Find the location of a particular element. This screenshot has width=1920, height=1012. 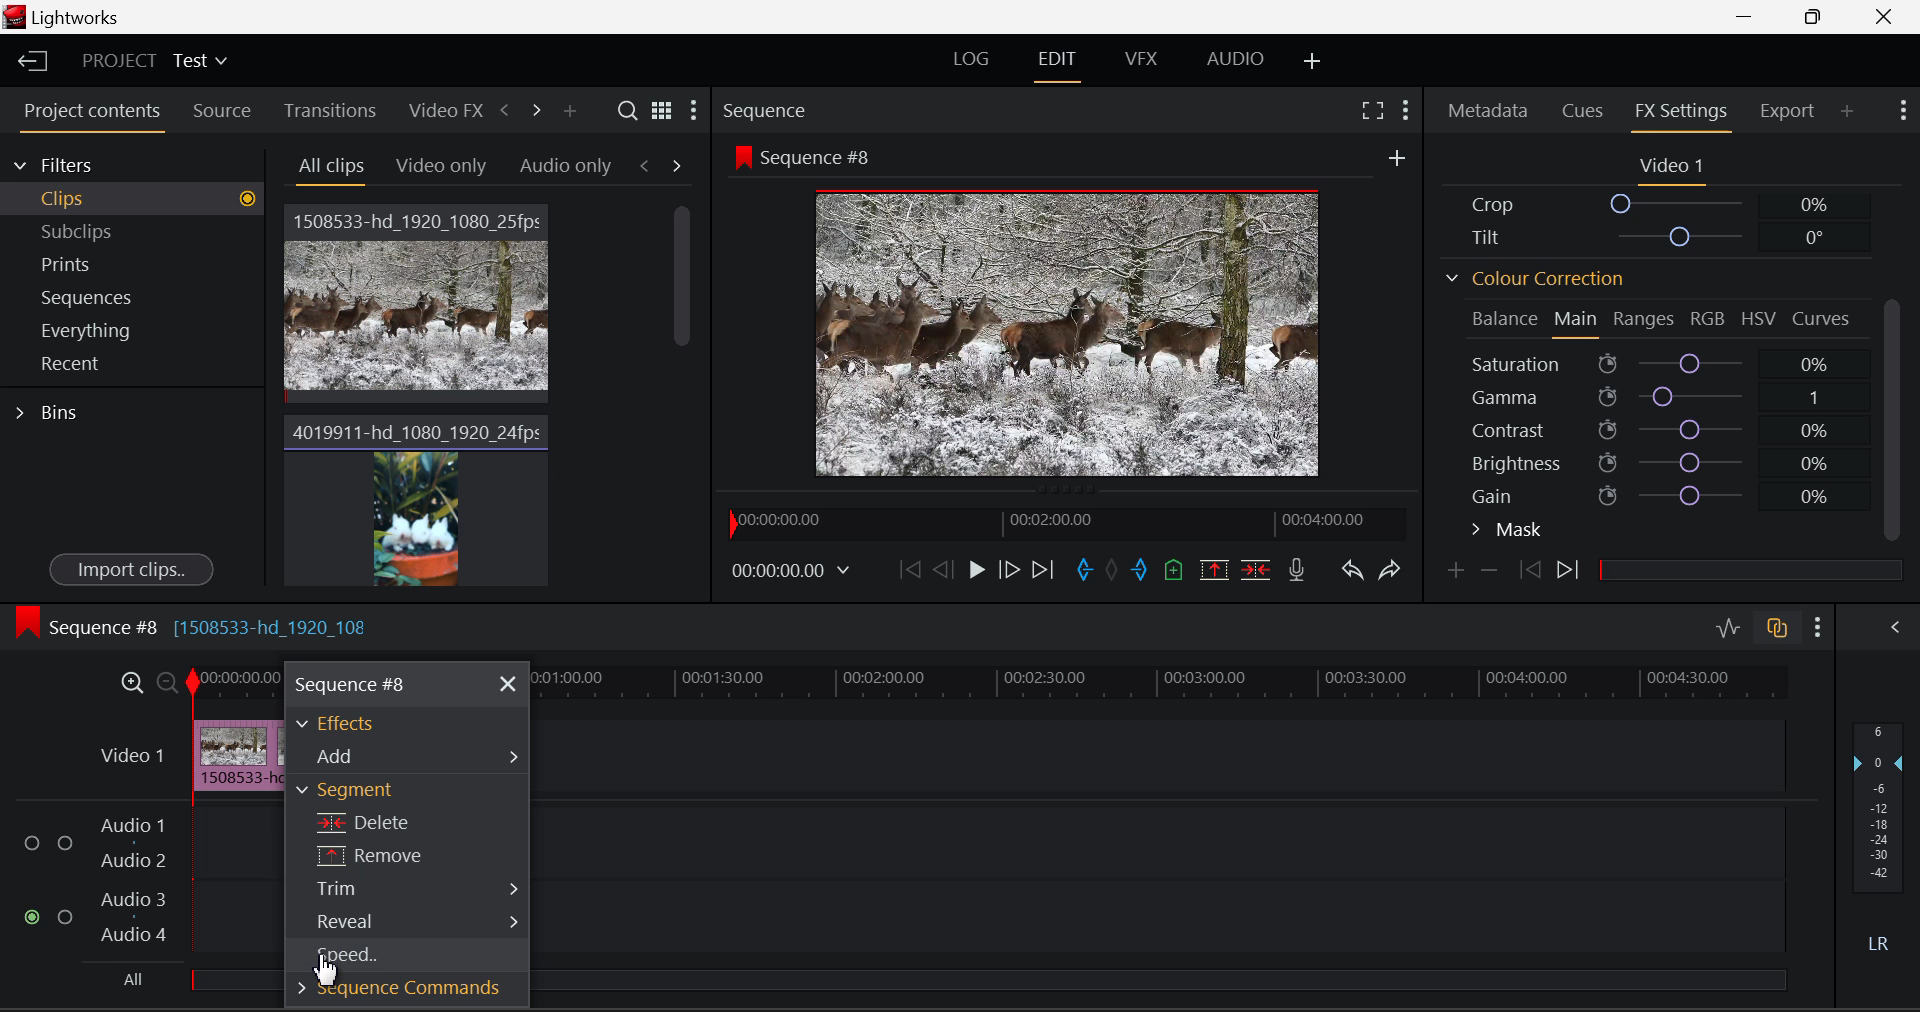

Brightness is located at coordinates (1660, 466).